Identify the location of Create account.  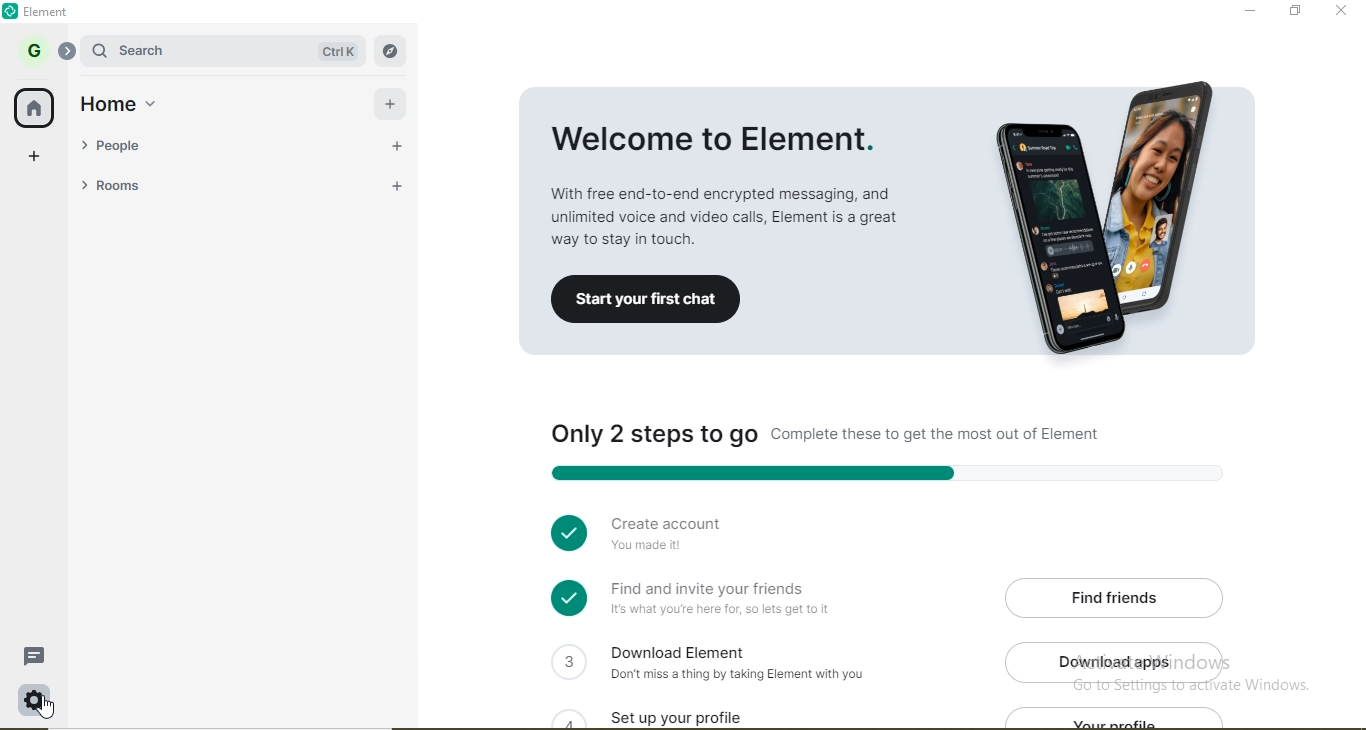
(715, 538).